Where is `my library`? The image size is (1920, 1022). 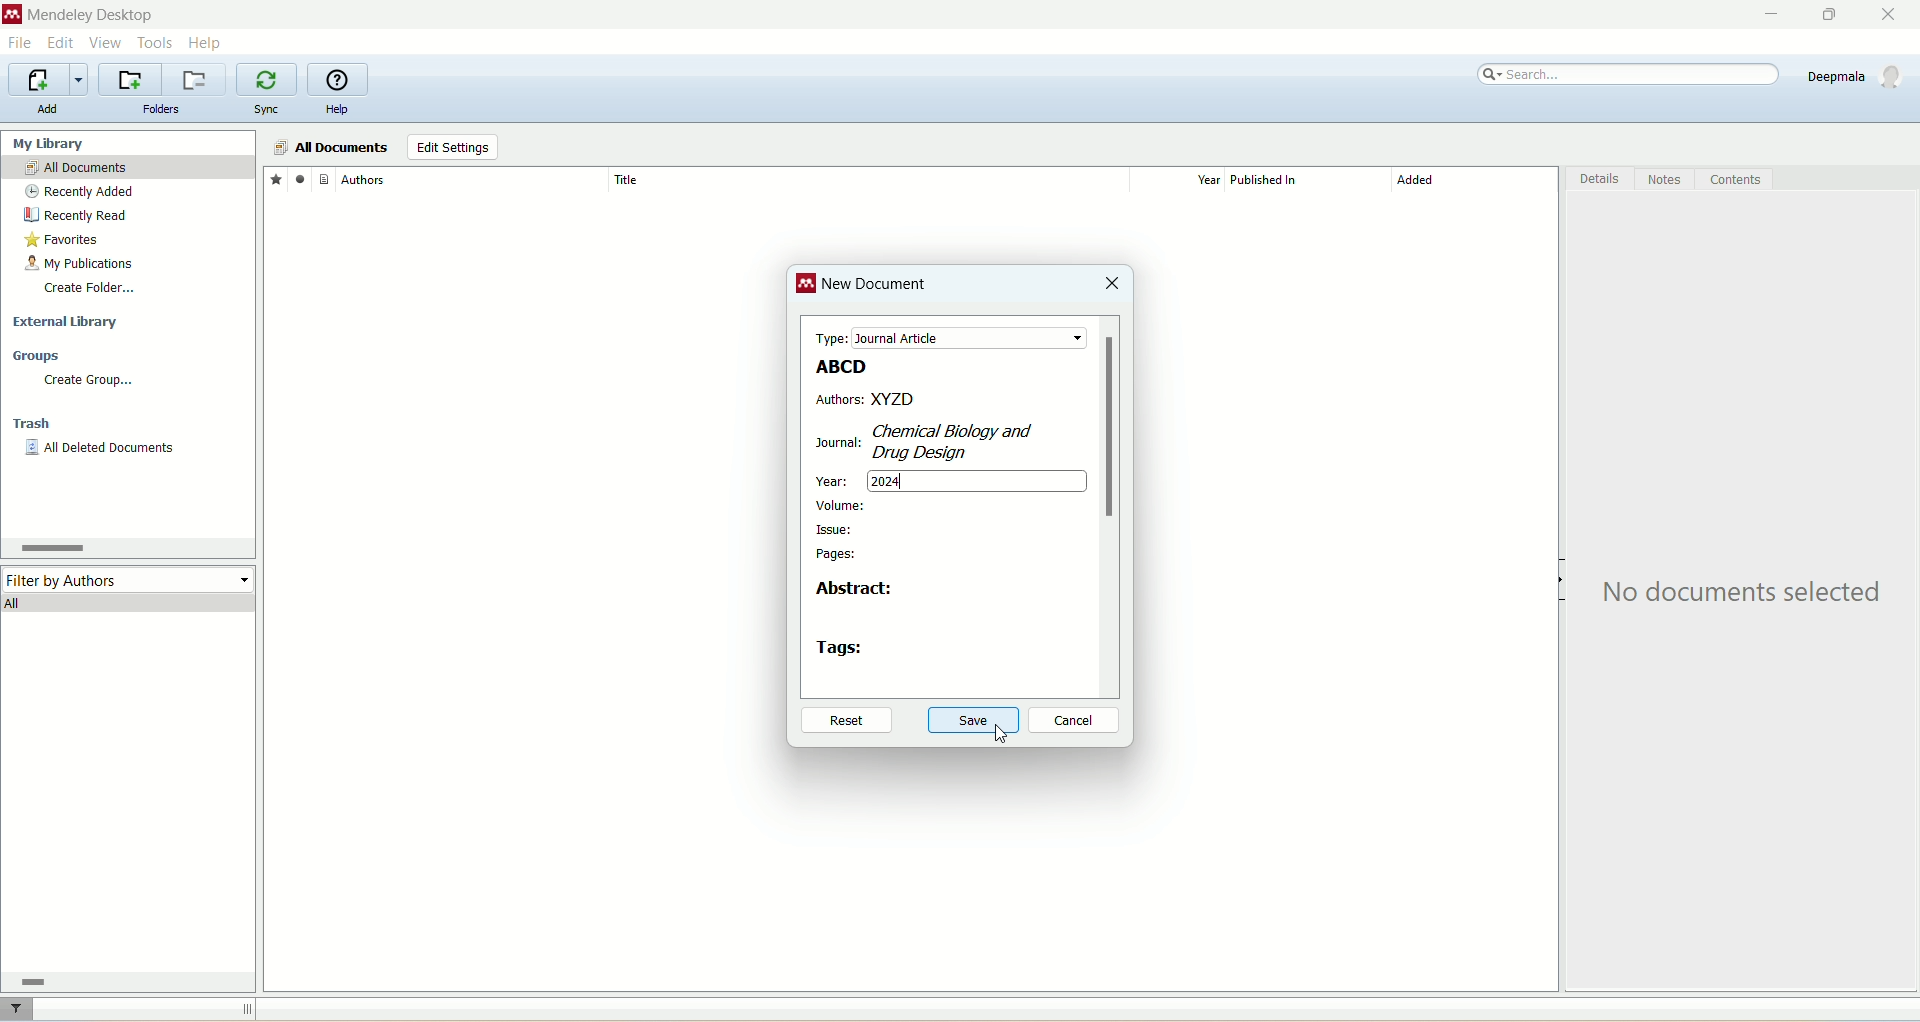
my library is located at coordinates (51, 143).